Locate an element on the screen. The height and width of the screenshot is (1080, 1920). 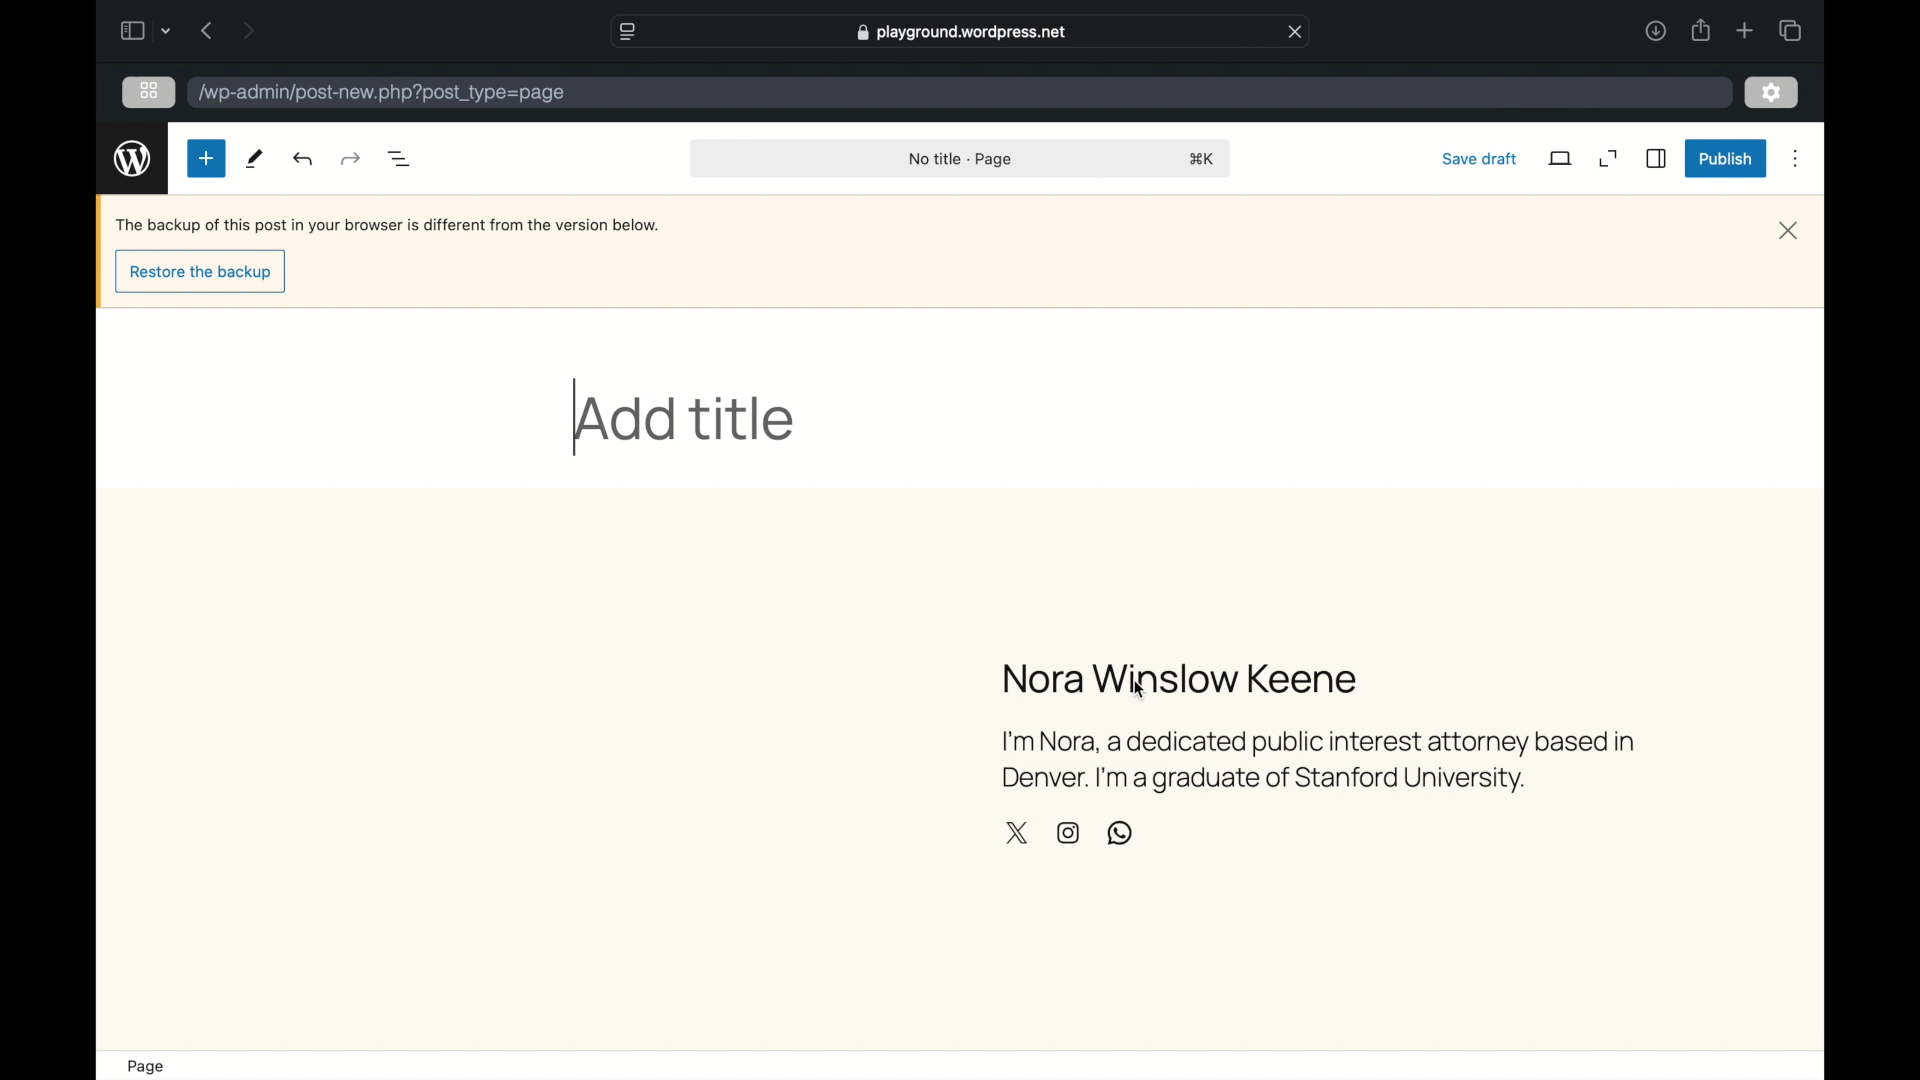
web address is located at coordinates (962, 32).